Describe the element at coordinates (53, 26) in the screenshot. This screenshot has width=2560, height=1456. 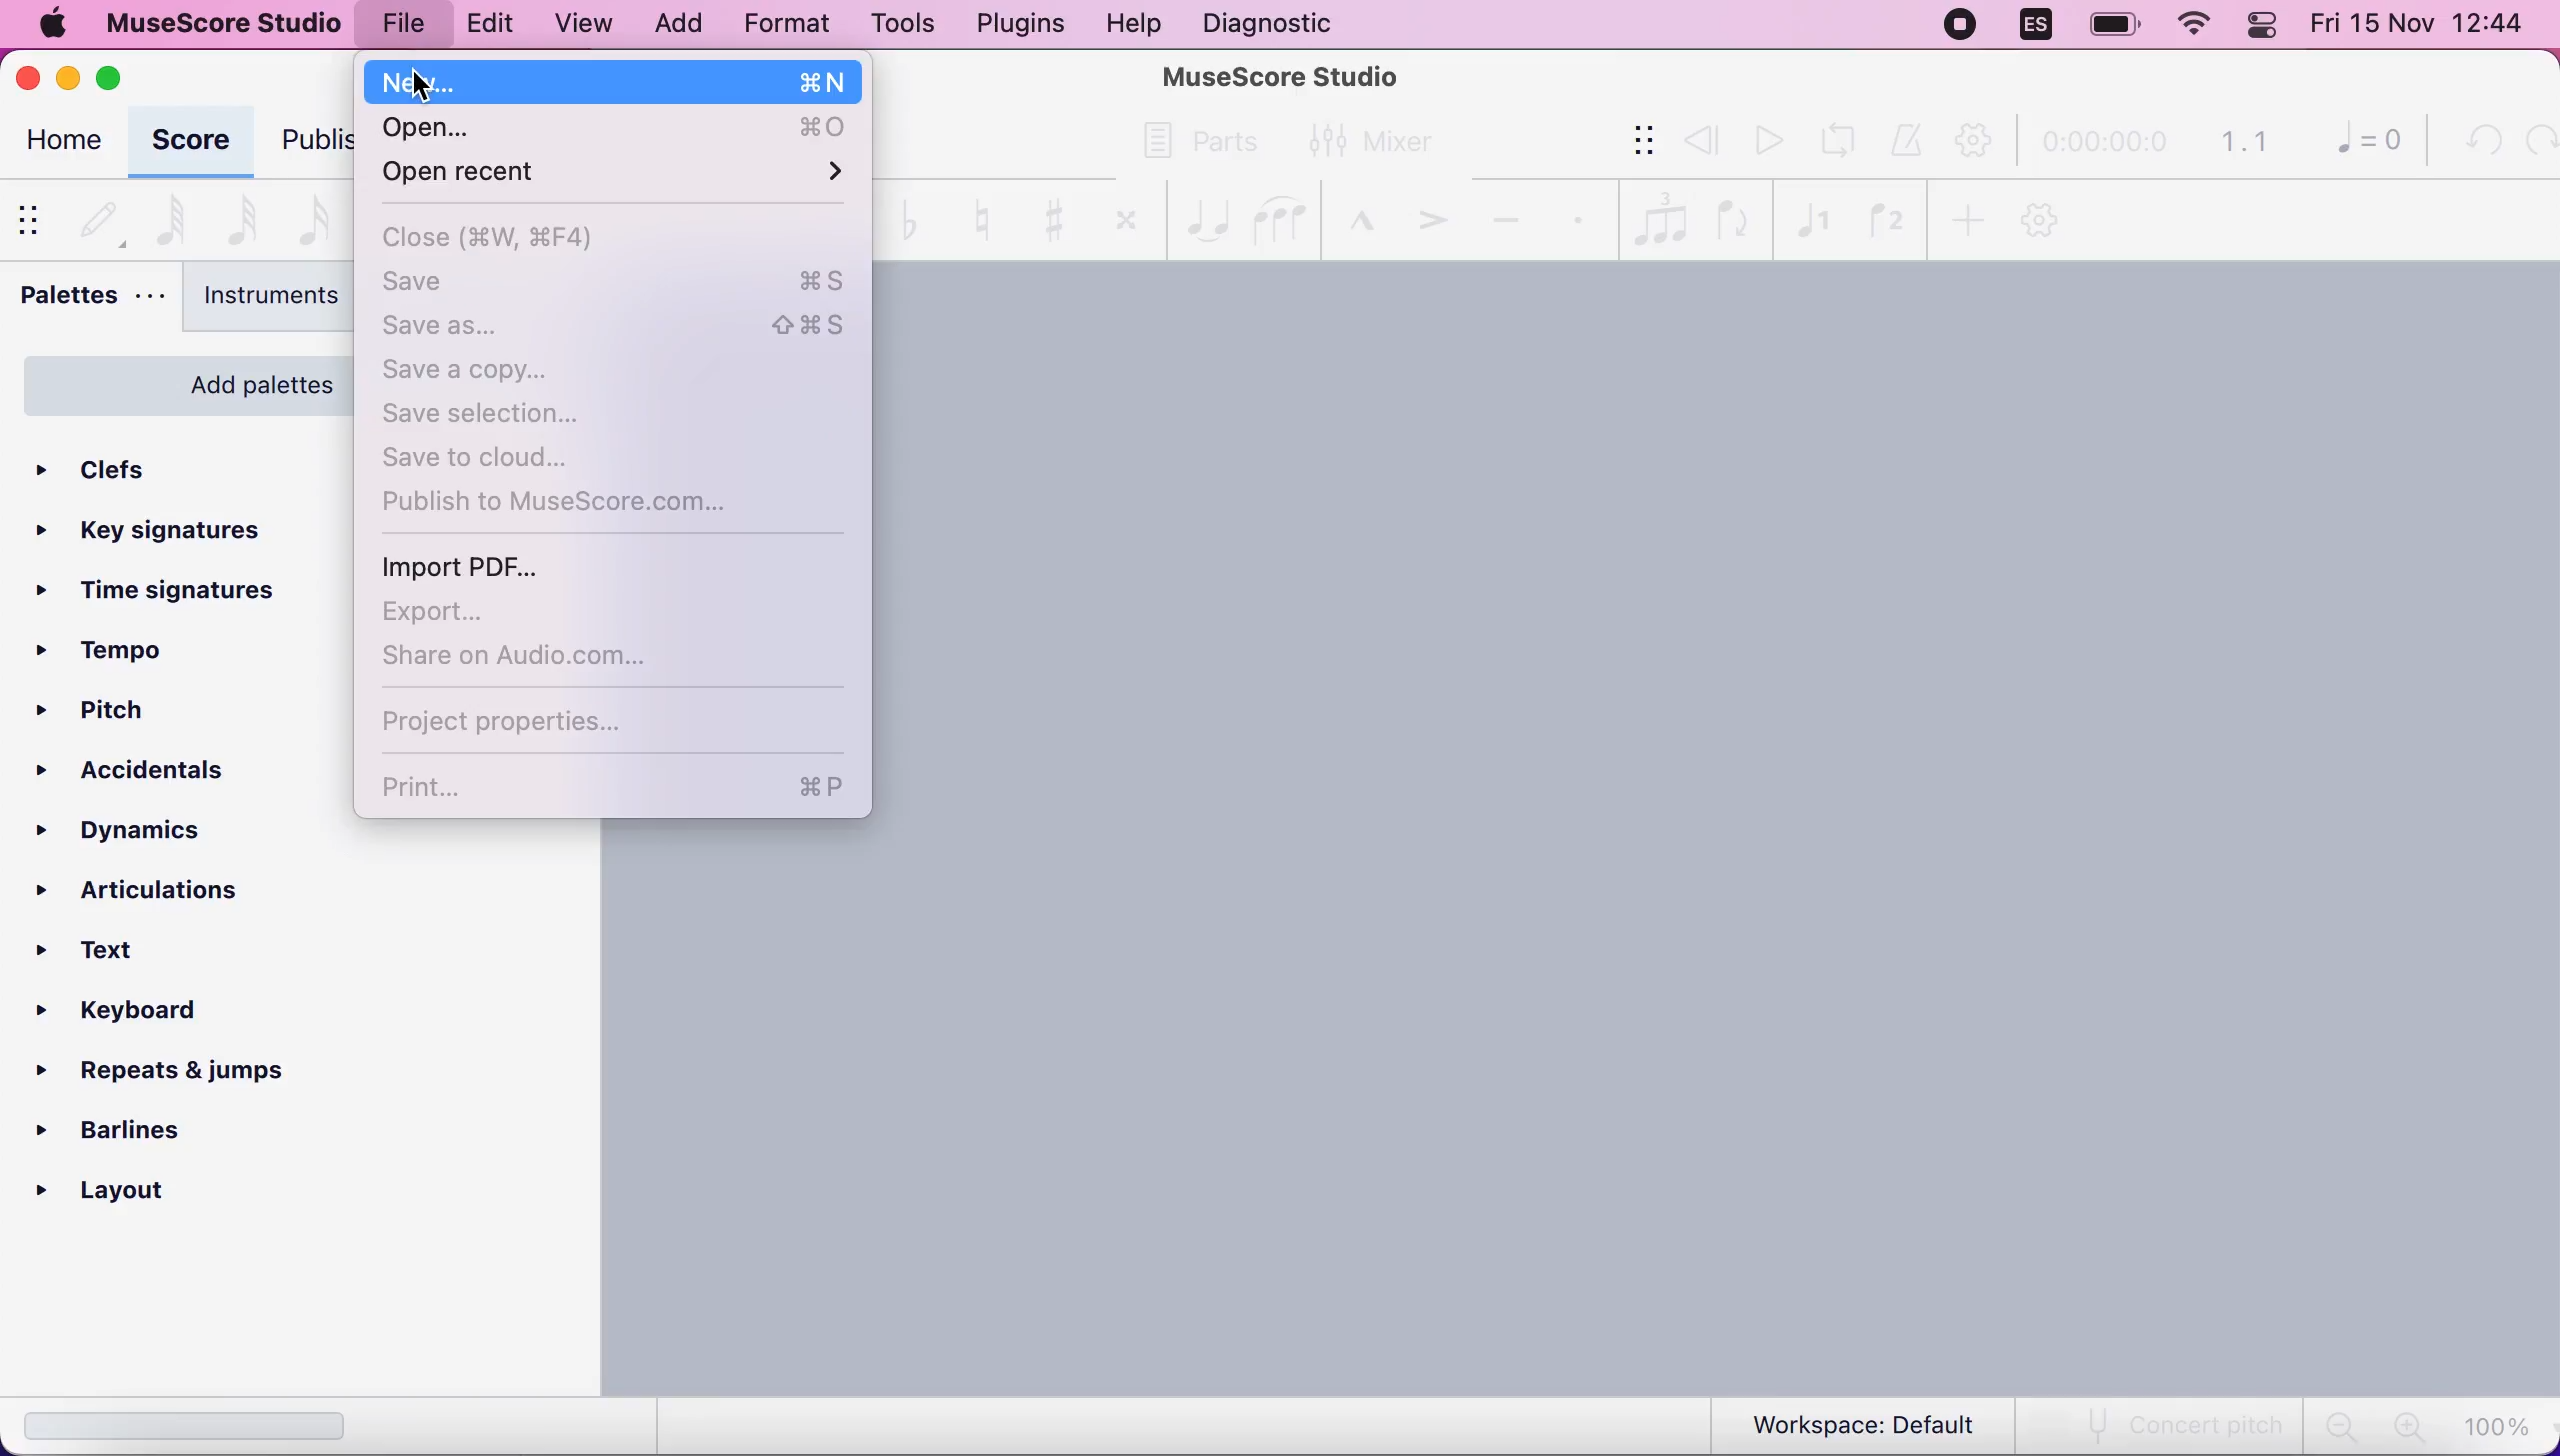
I see `mac logo` at that location.